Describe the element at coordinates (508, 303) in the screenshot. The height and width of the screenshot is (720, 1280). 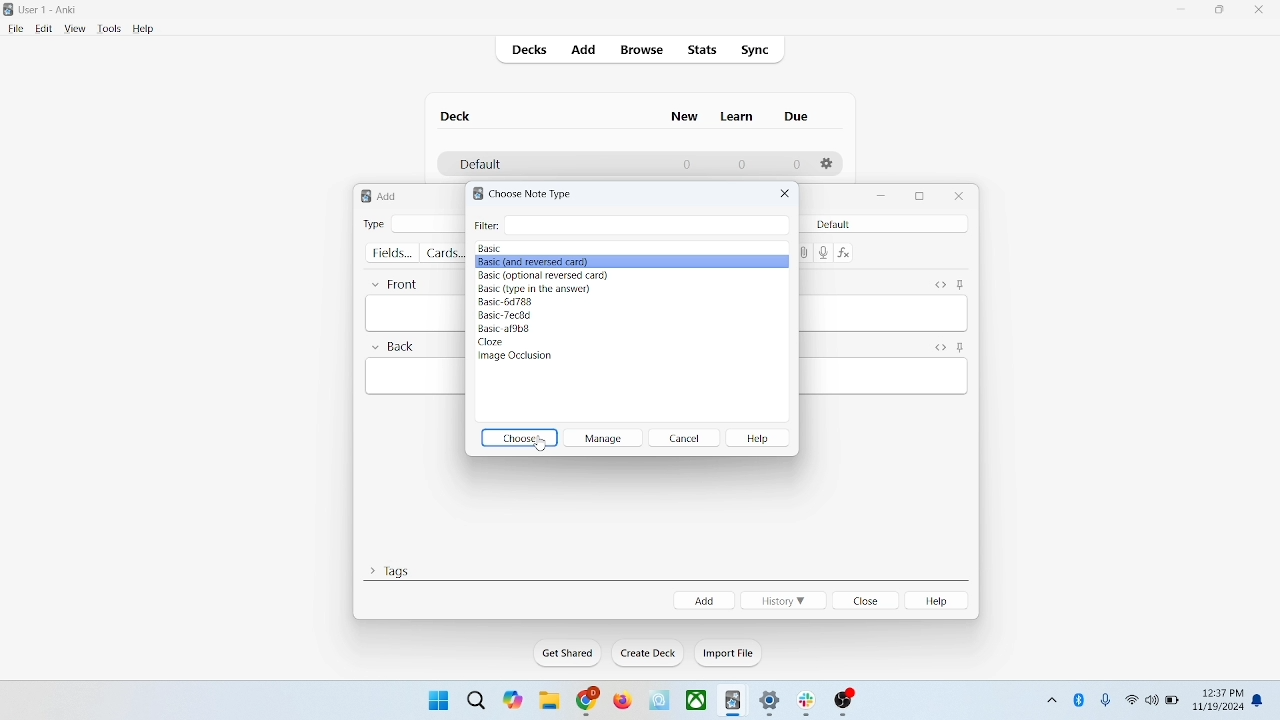
I see `Basic-6d788` at that location.